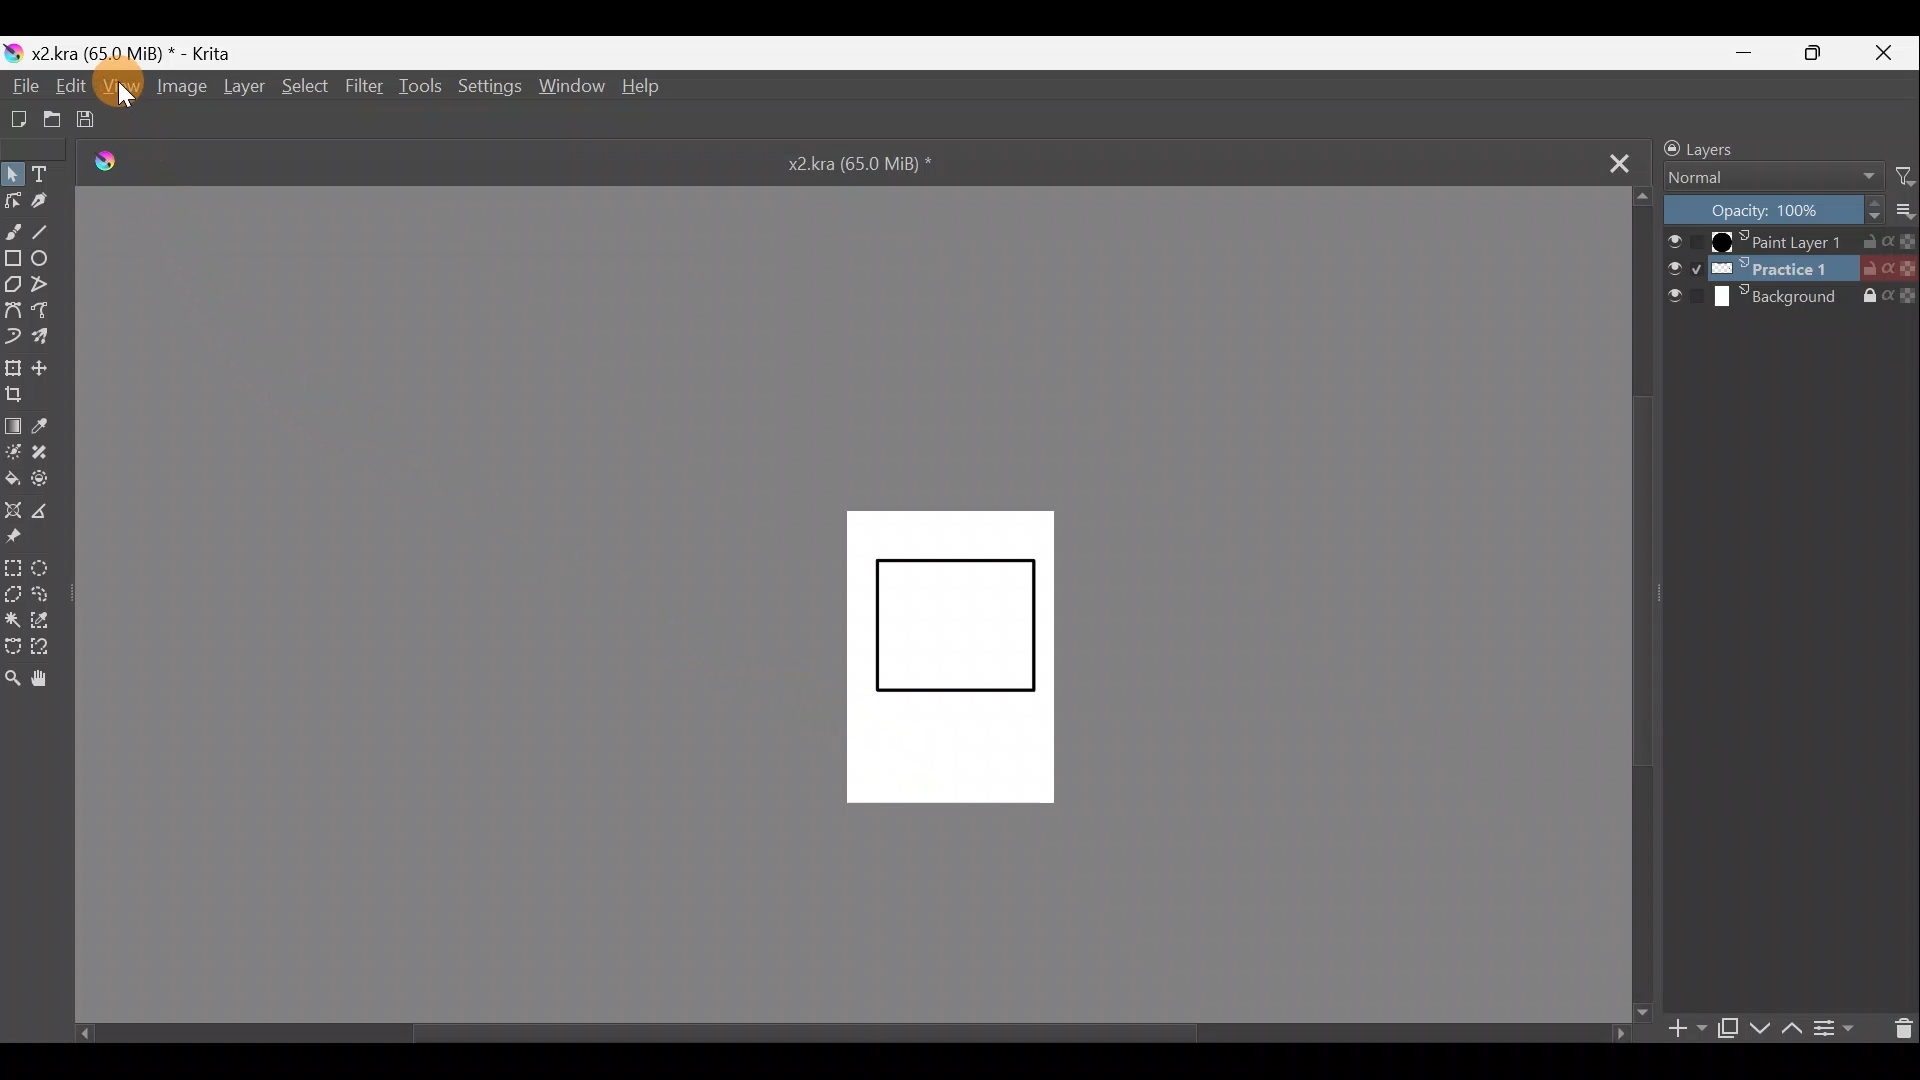 The image size is (1920, 1080). I want to click on Maximize, so click(1811, 54).